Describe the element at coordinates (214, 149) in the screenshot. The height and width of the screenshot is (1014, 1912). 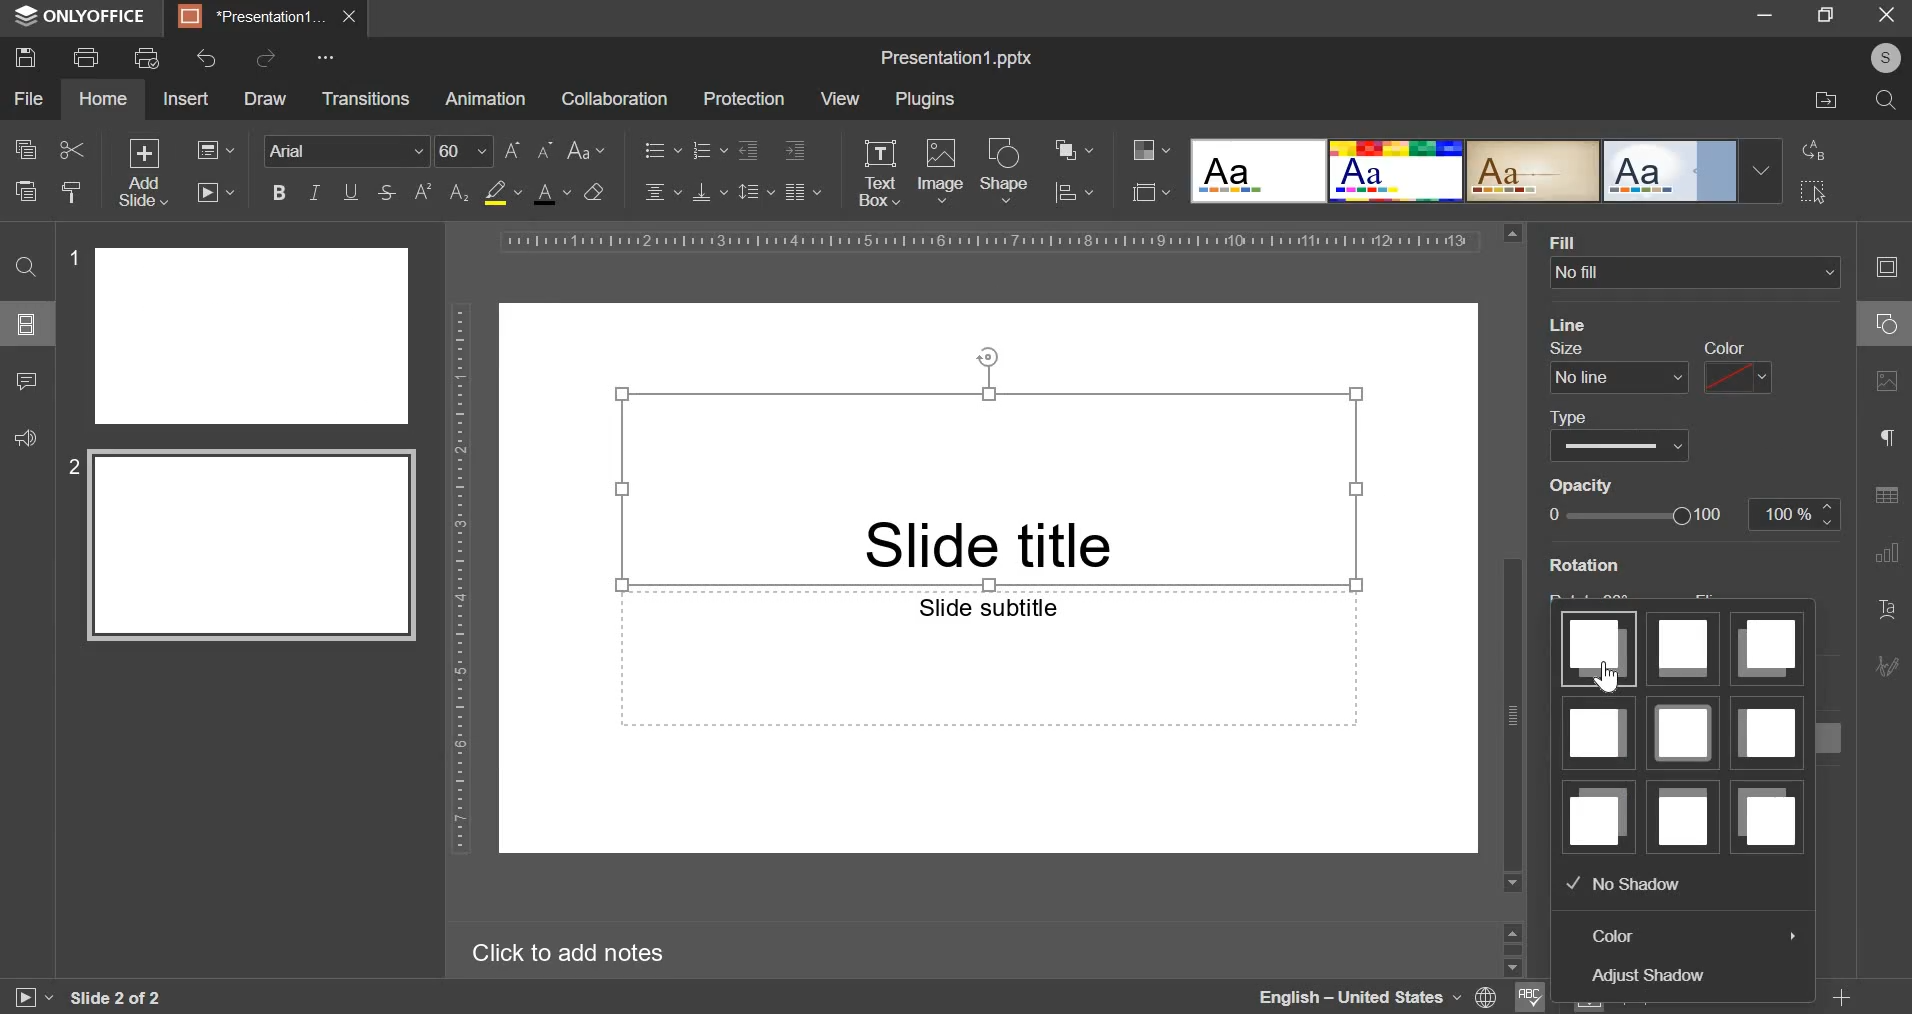
I see `change layout` at that location.